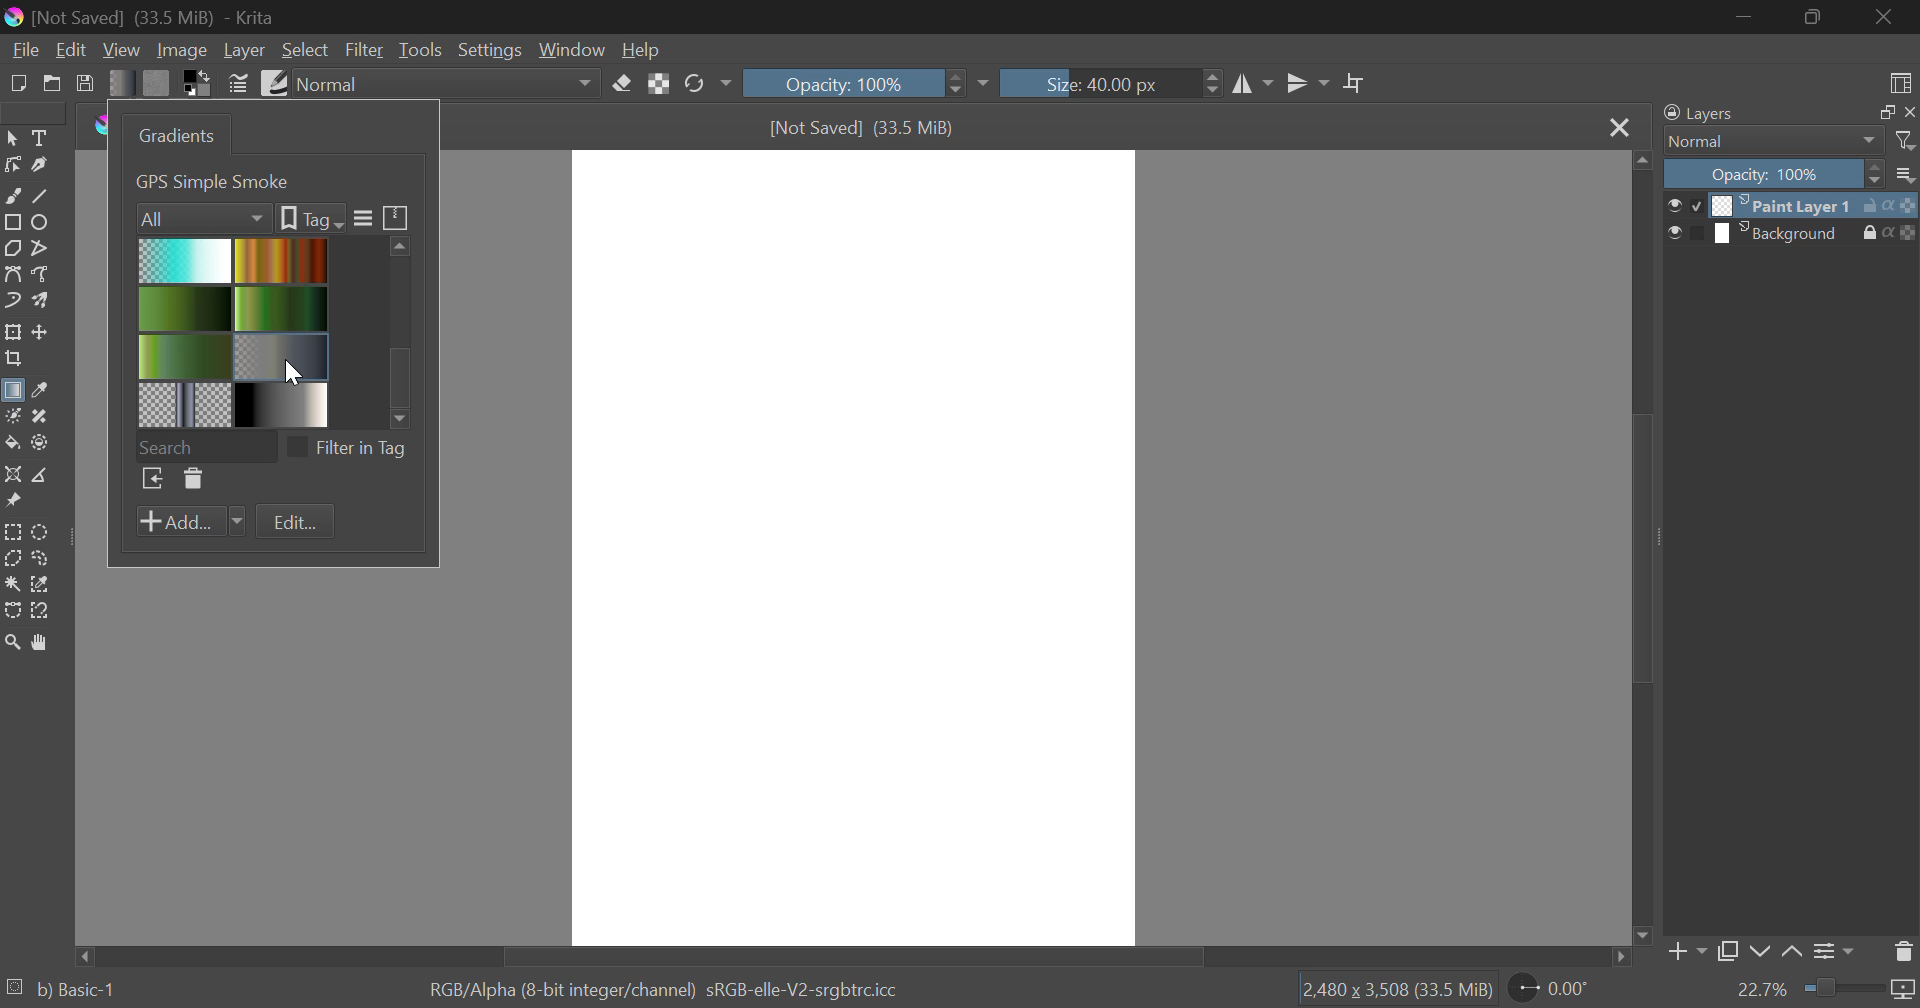  I want to click on Image, so click(180, 49).